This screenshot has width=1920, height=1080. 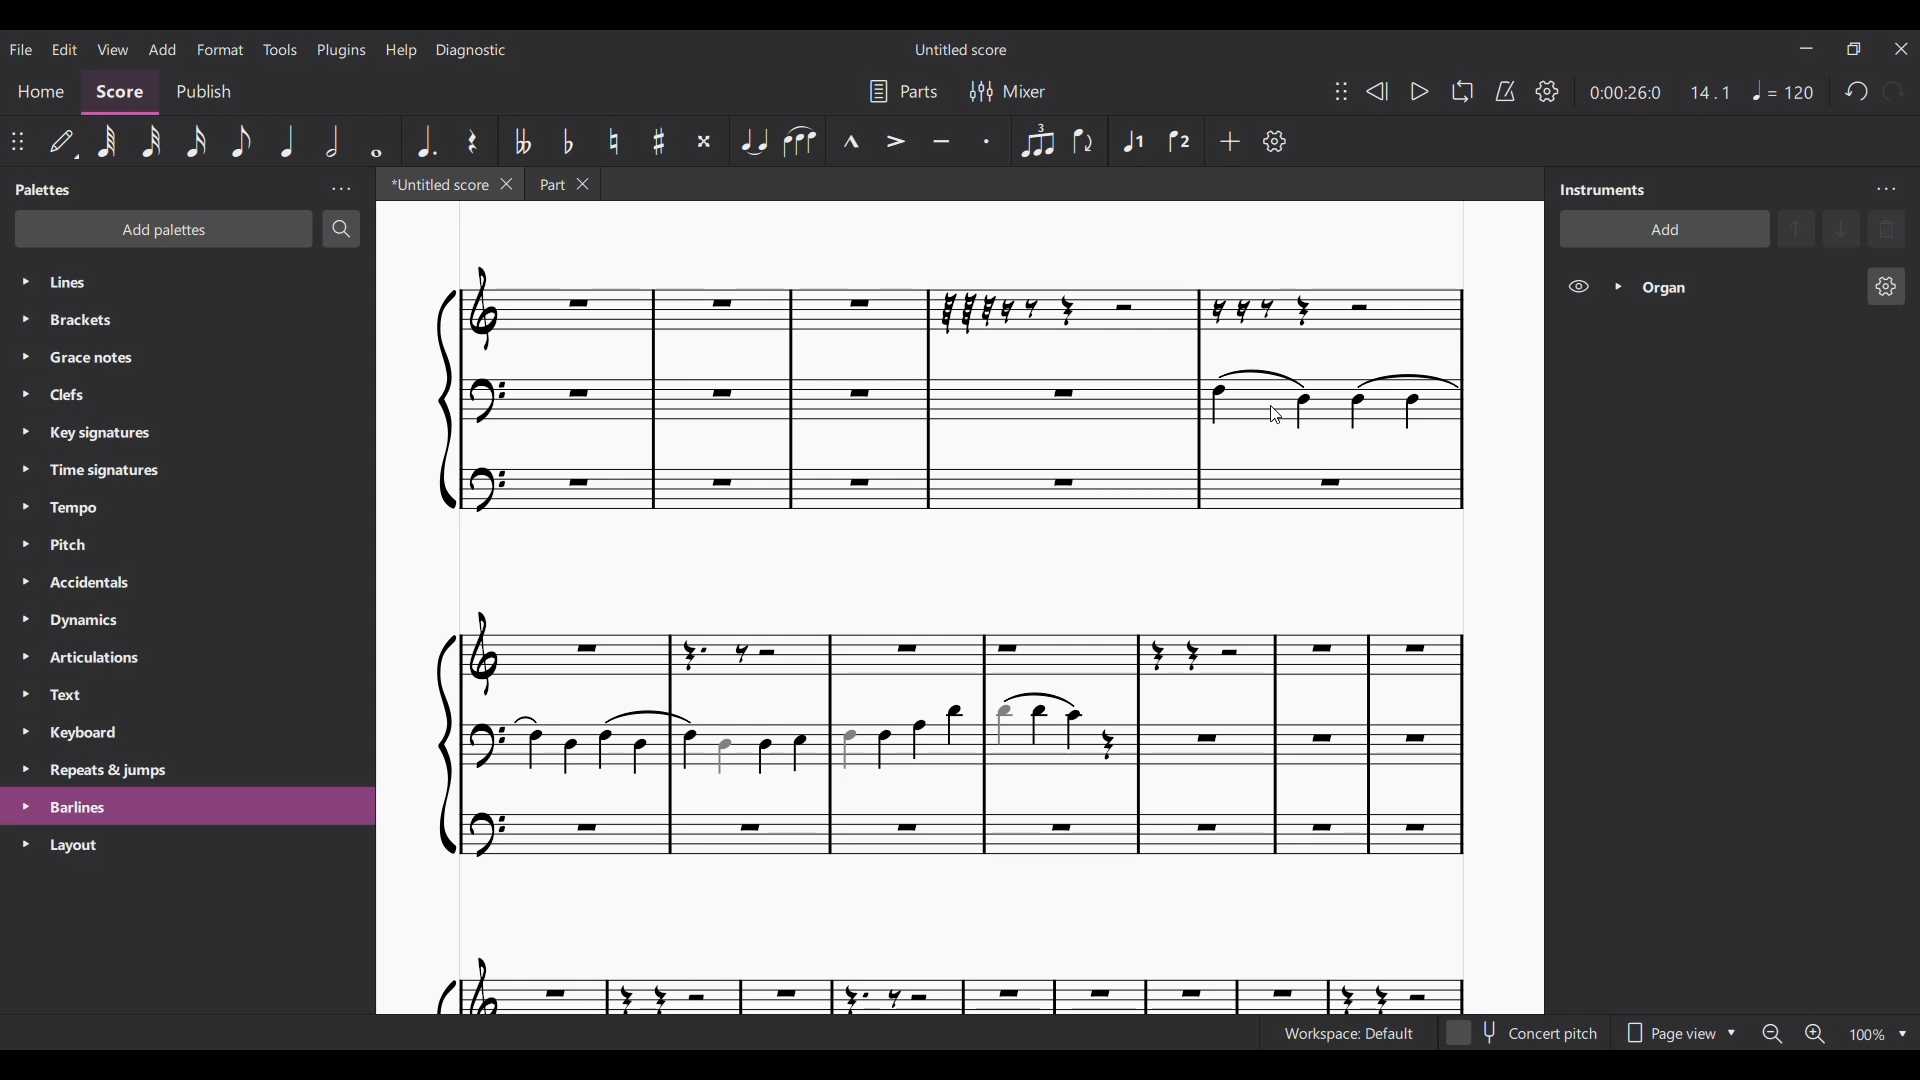 I want to click on Toggle sharp, so click(x=659, y=141).